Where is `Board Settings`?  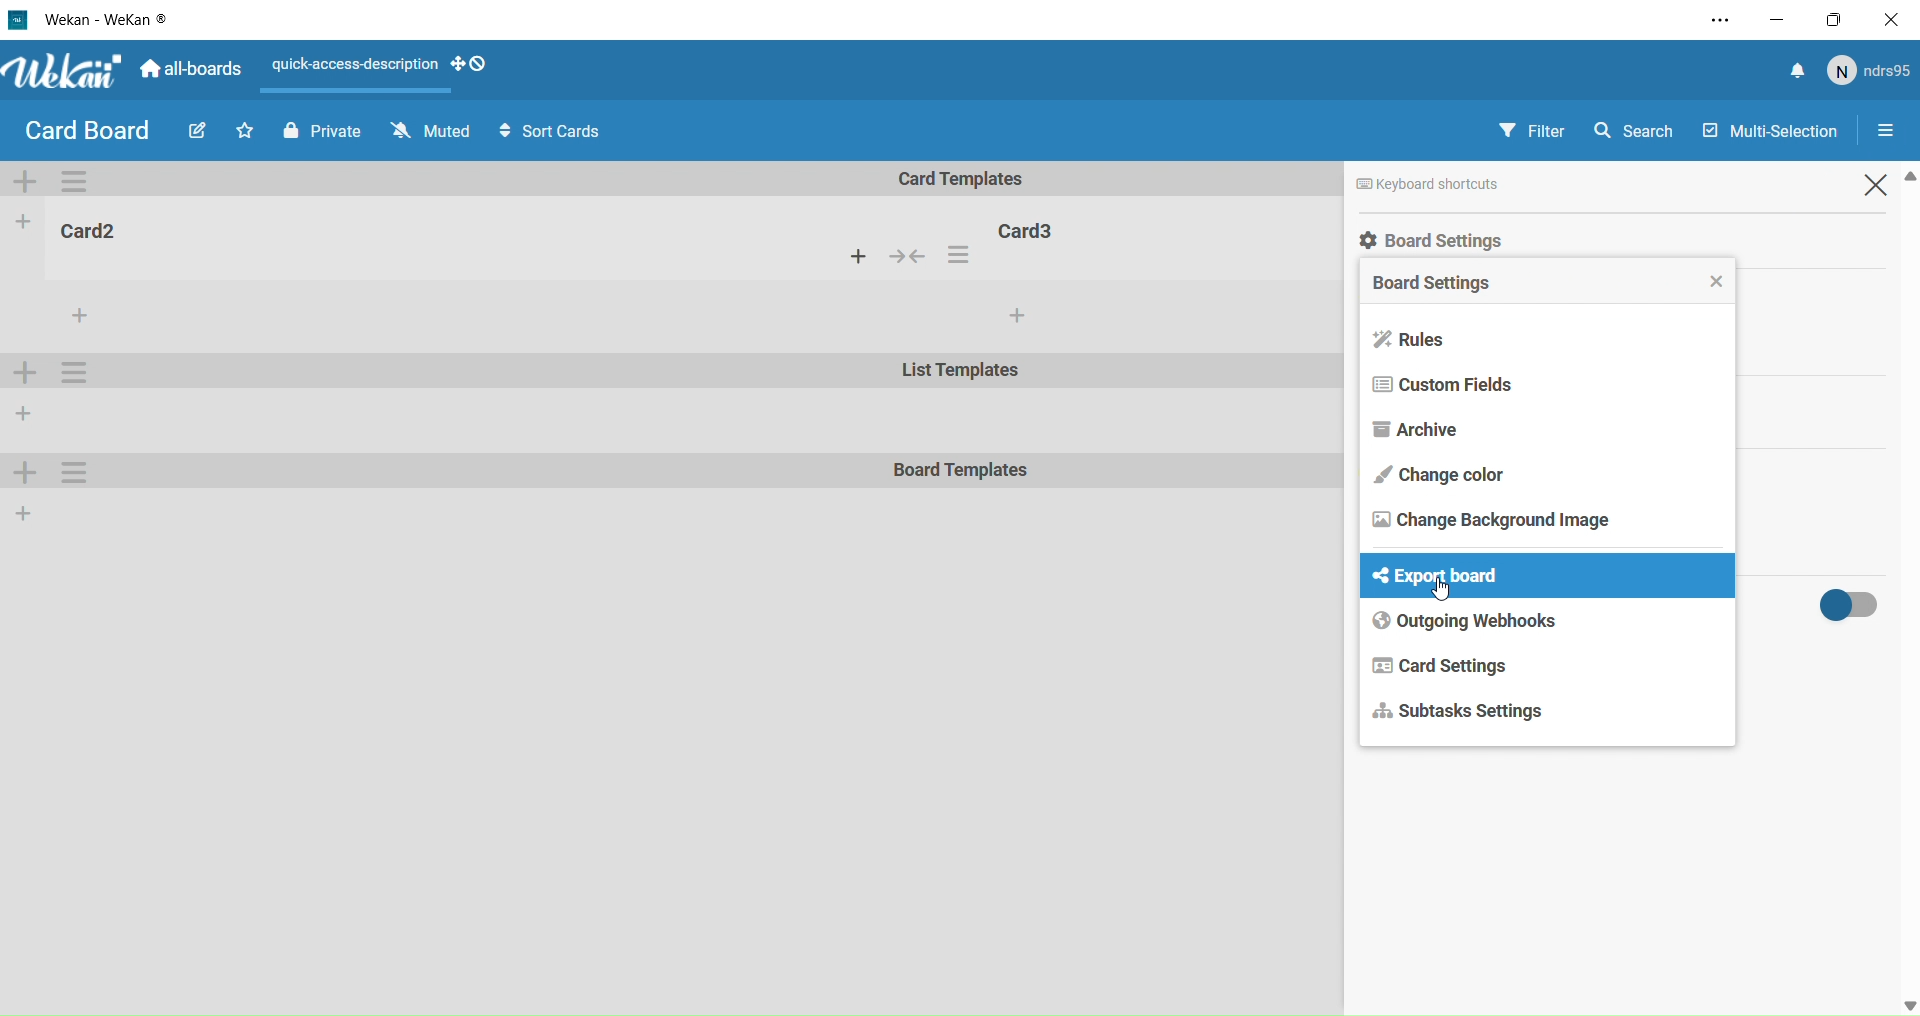
Board Settings is located at coordinates (1440, 284).